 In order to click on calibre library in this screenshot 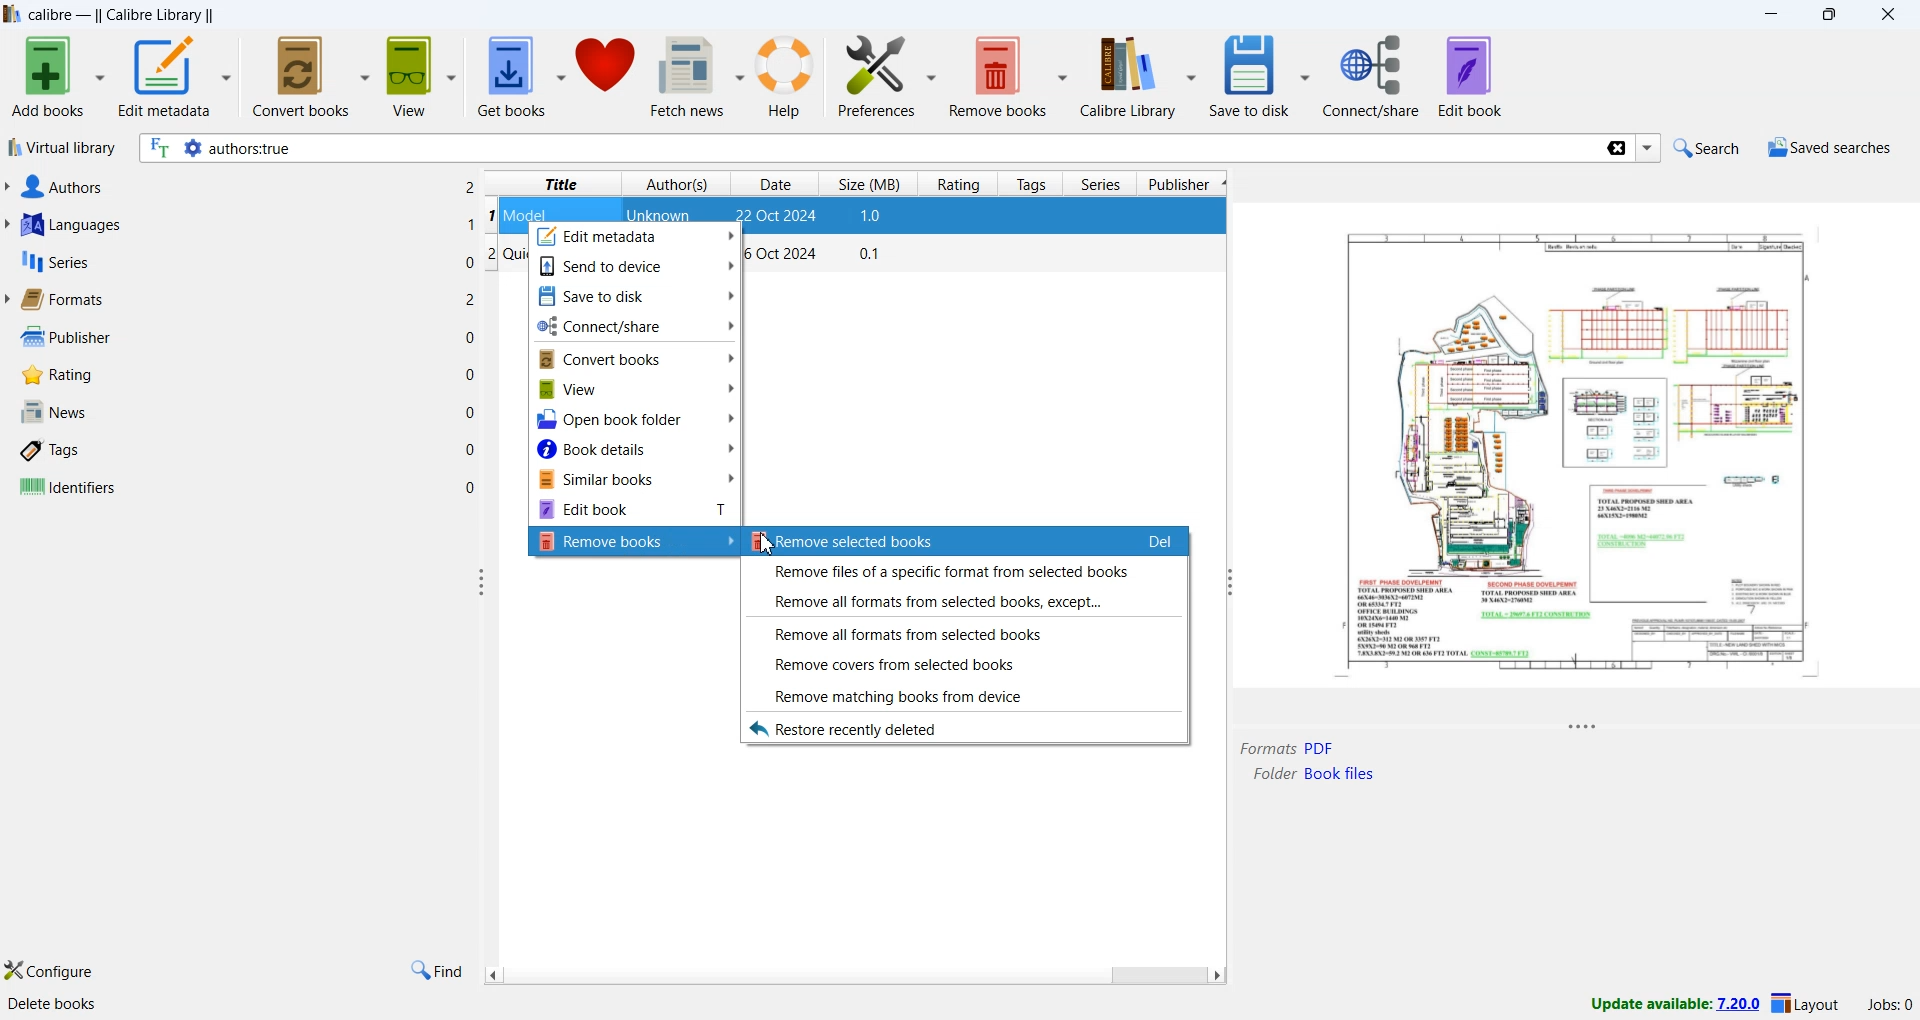, I will do `click(159, 16)`.